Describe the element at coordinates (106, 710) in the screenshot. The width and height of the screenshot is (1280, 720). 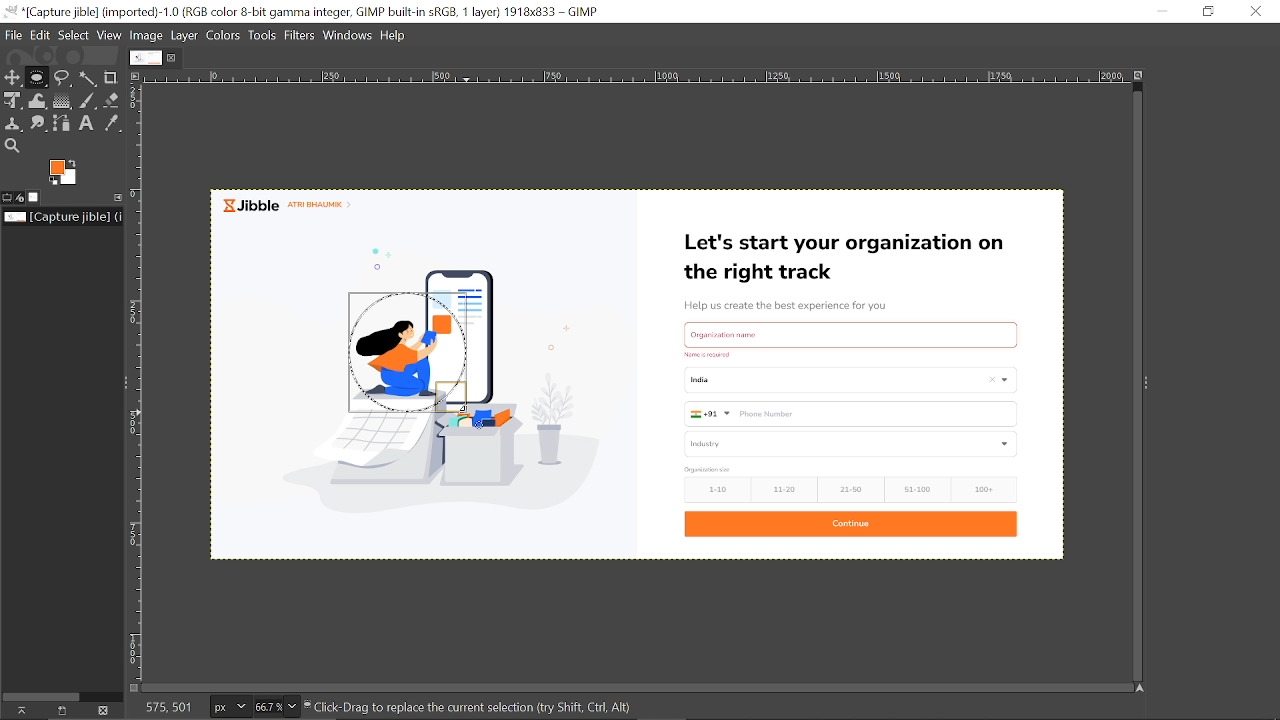
I see `Delete this image` at that location.